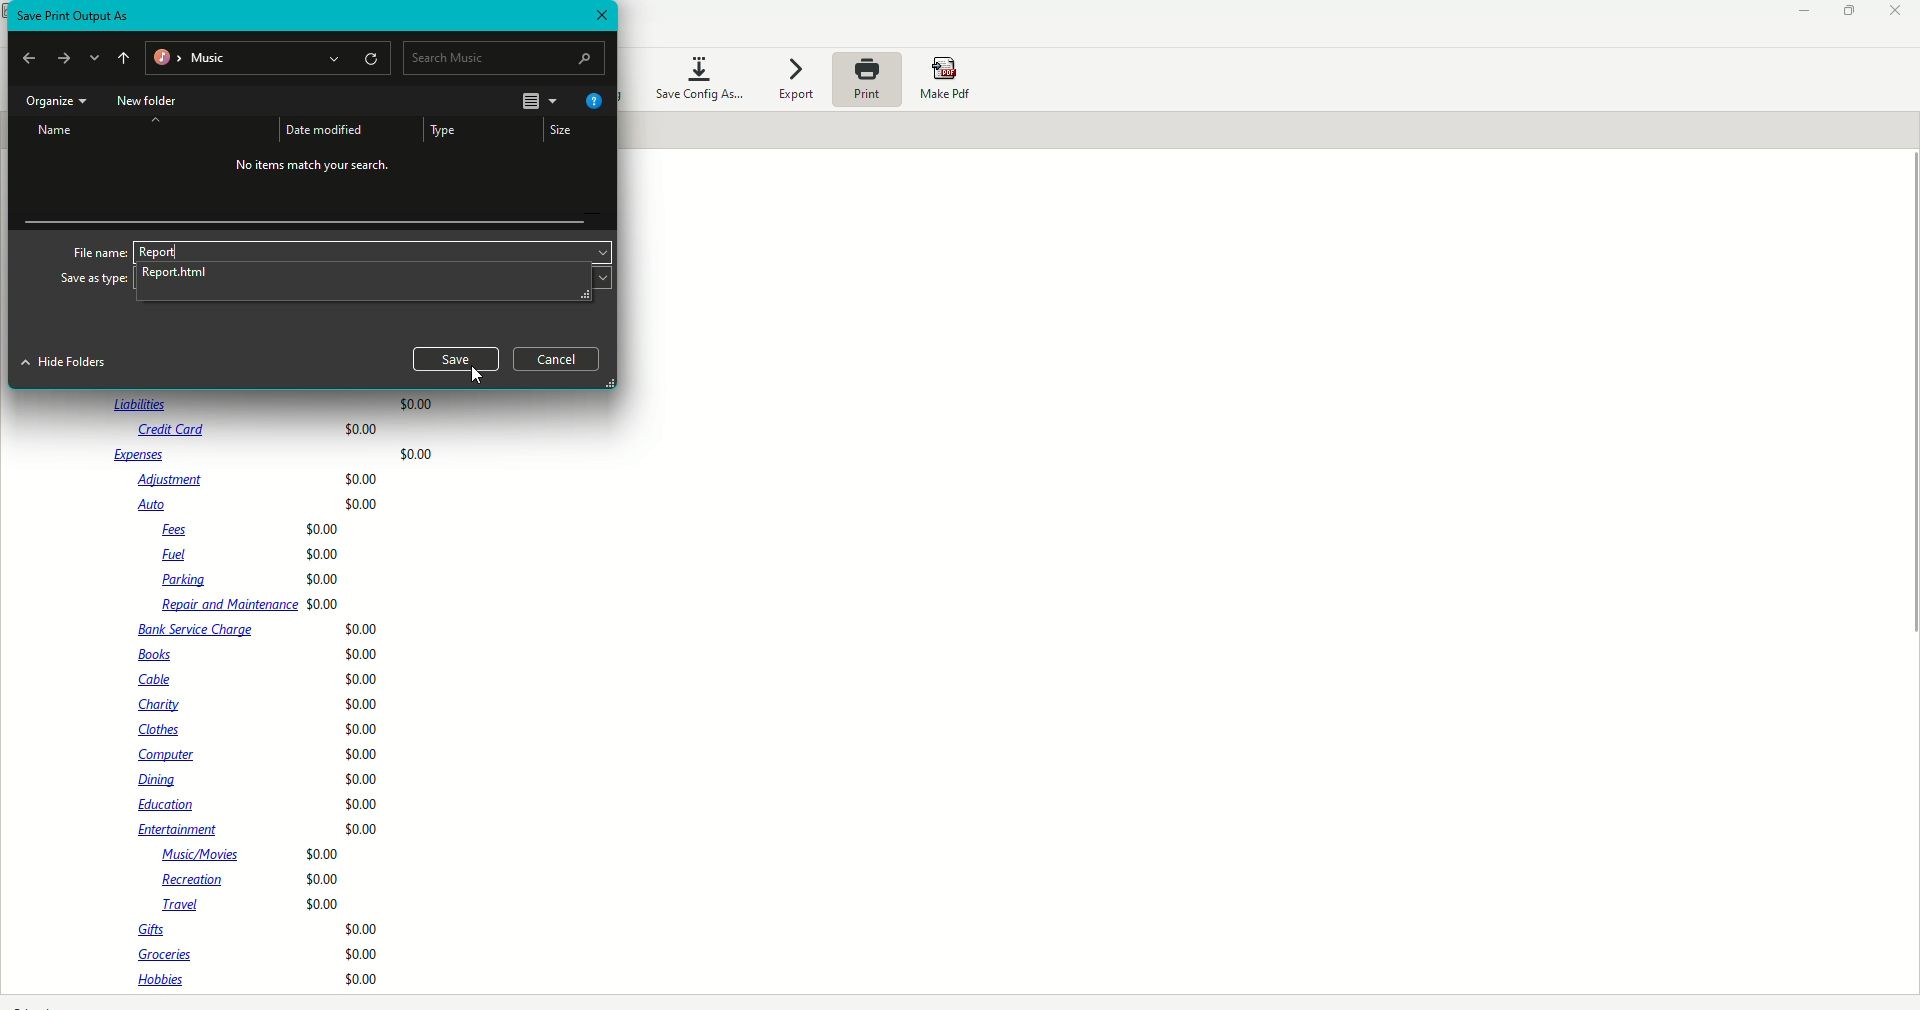  Describe the element at coordinates (506, 57) in the screenshot. I see `Search Bar` at that location.